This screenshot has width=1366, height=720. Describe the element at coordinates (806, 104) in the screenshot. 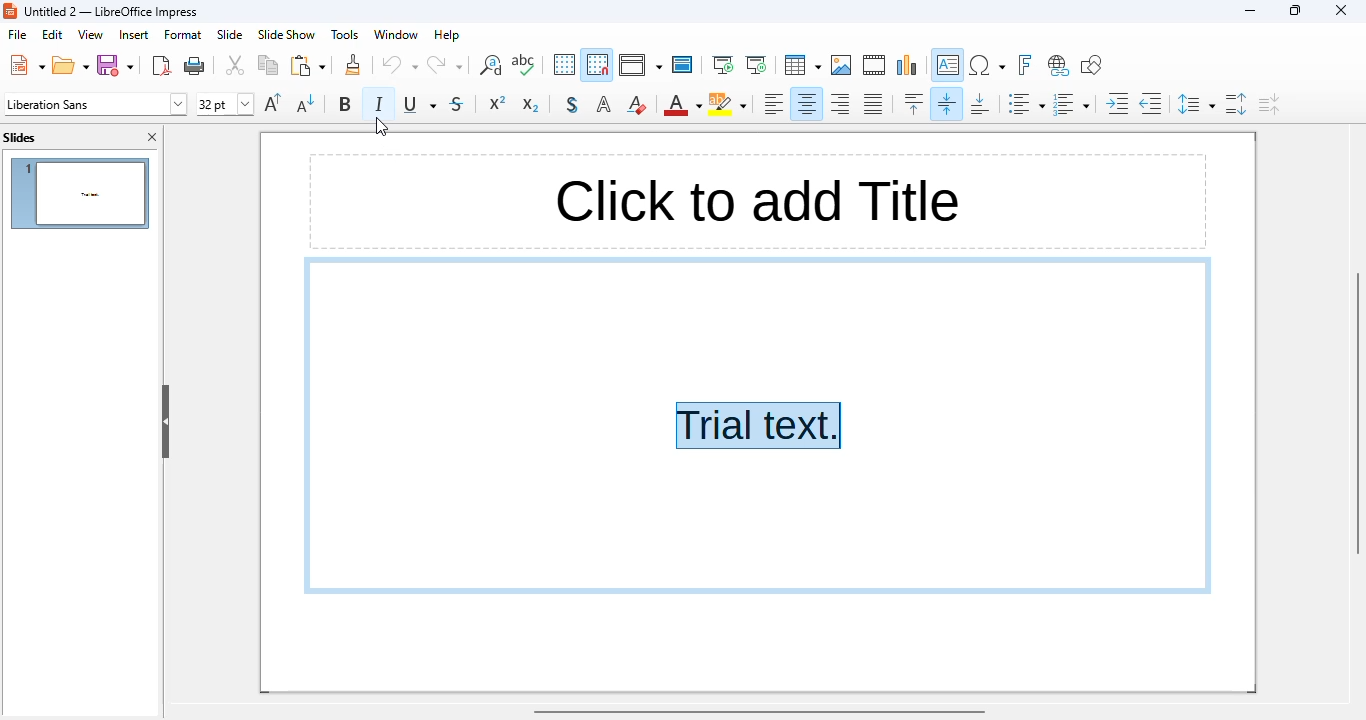

I see `align center` at that location.